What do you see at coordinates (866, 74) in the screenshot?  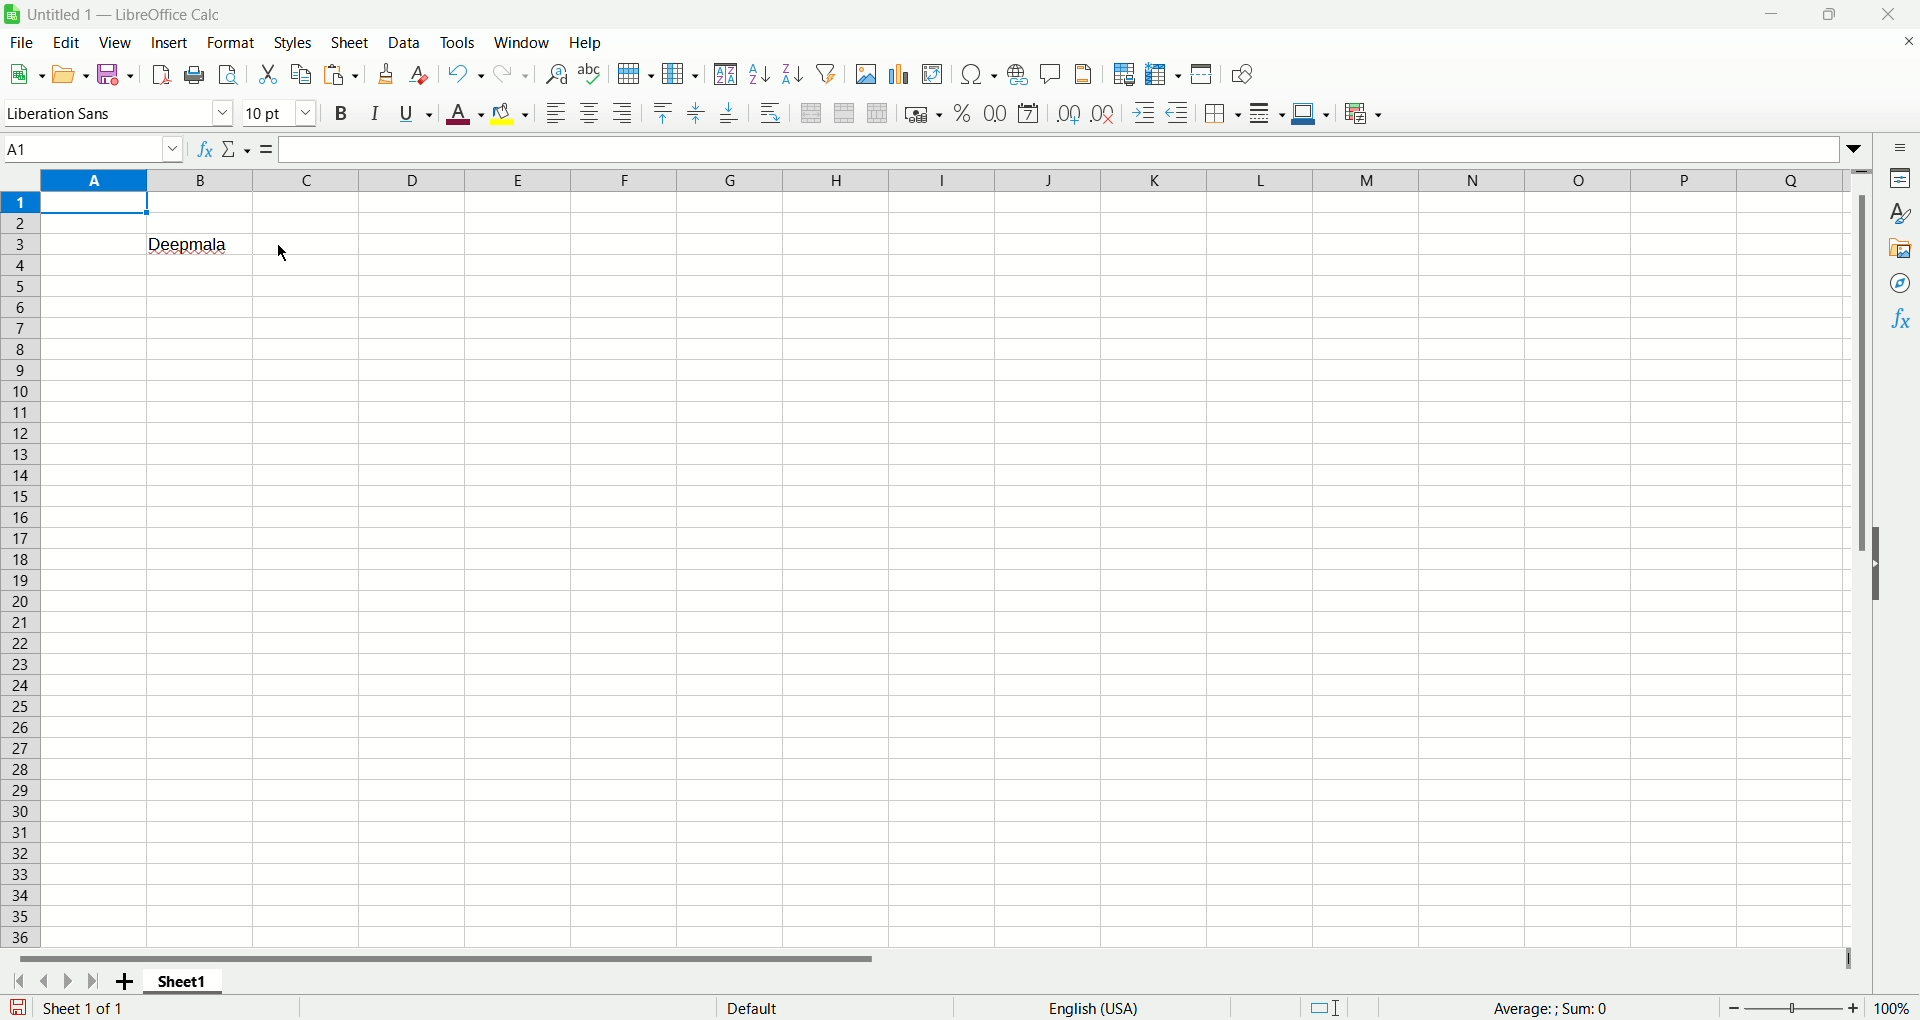 I see `Insert image` at bounding box center [866, 74].